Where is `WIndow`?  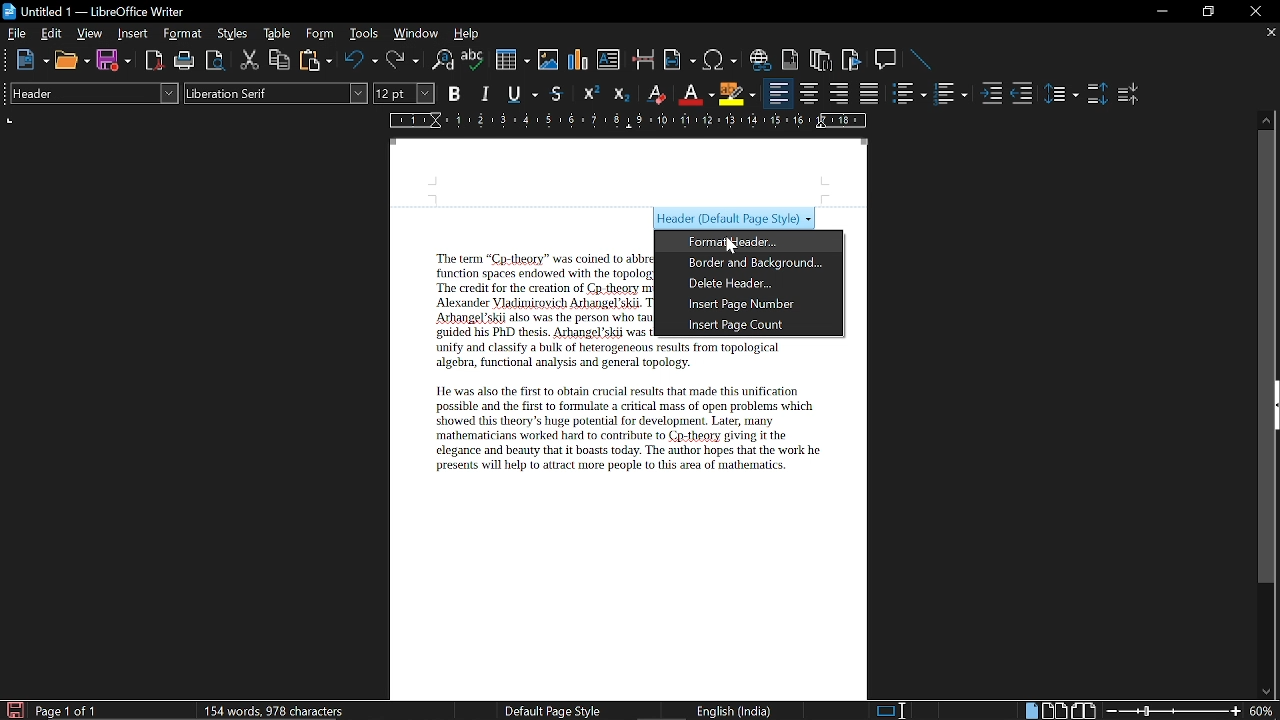 WIndow is located at coordinates (417, 33).